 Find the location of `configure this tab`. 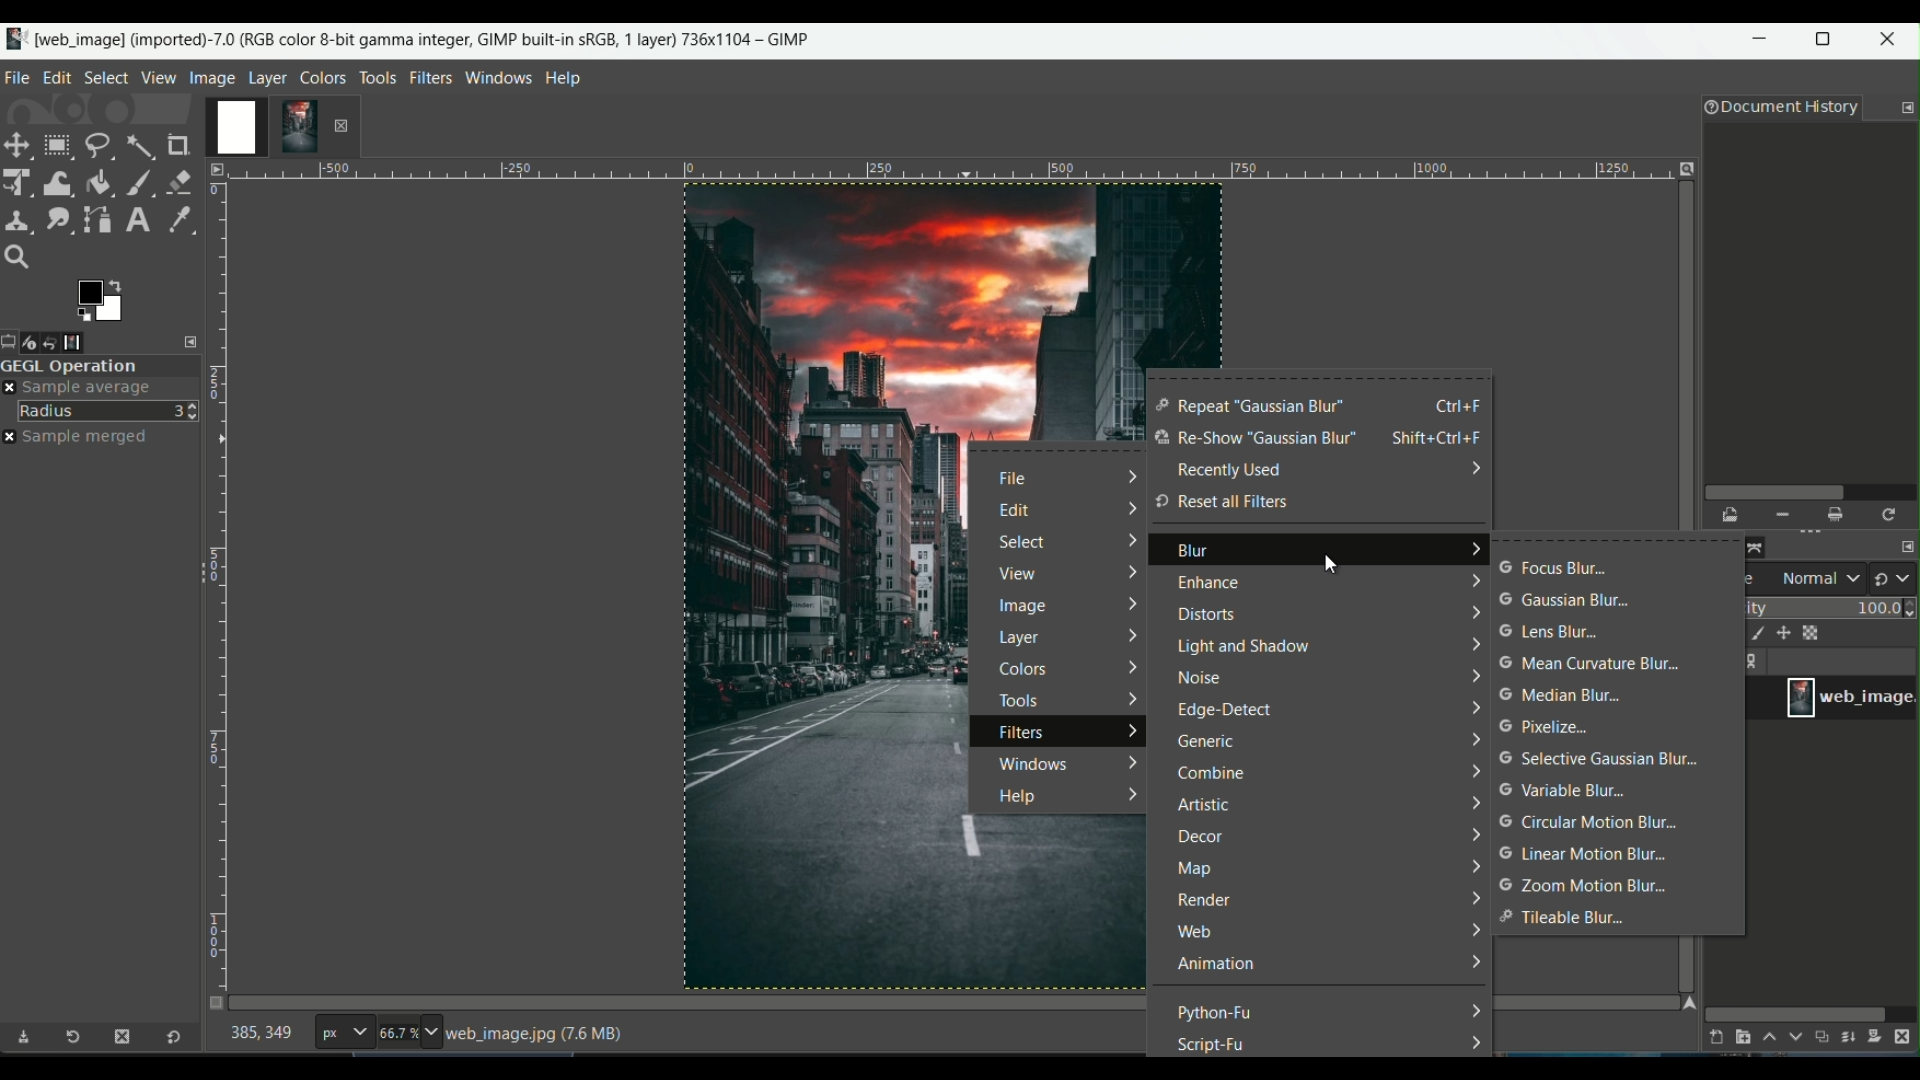

configure this tab is located at coordinates (193, 341).